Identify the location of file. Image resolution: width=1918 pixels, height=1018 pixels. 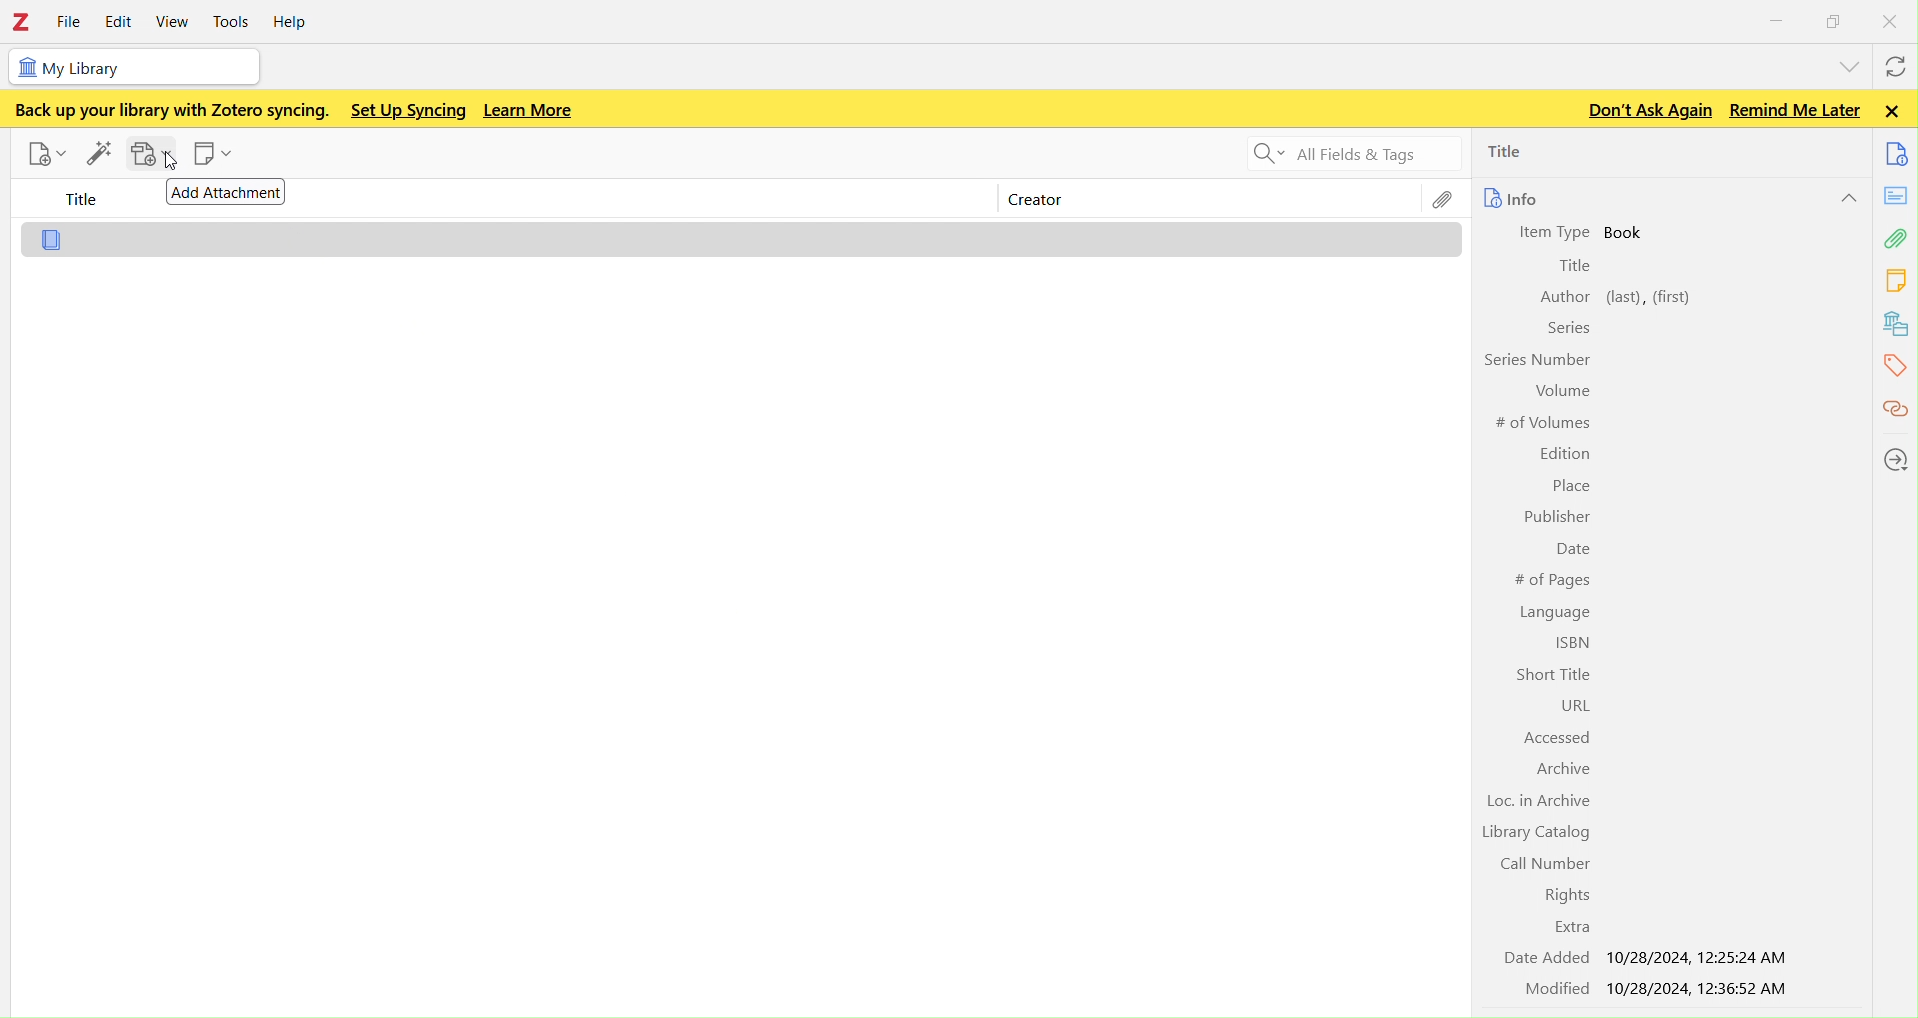
(1441, 200).